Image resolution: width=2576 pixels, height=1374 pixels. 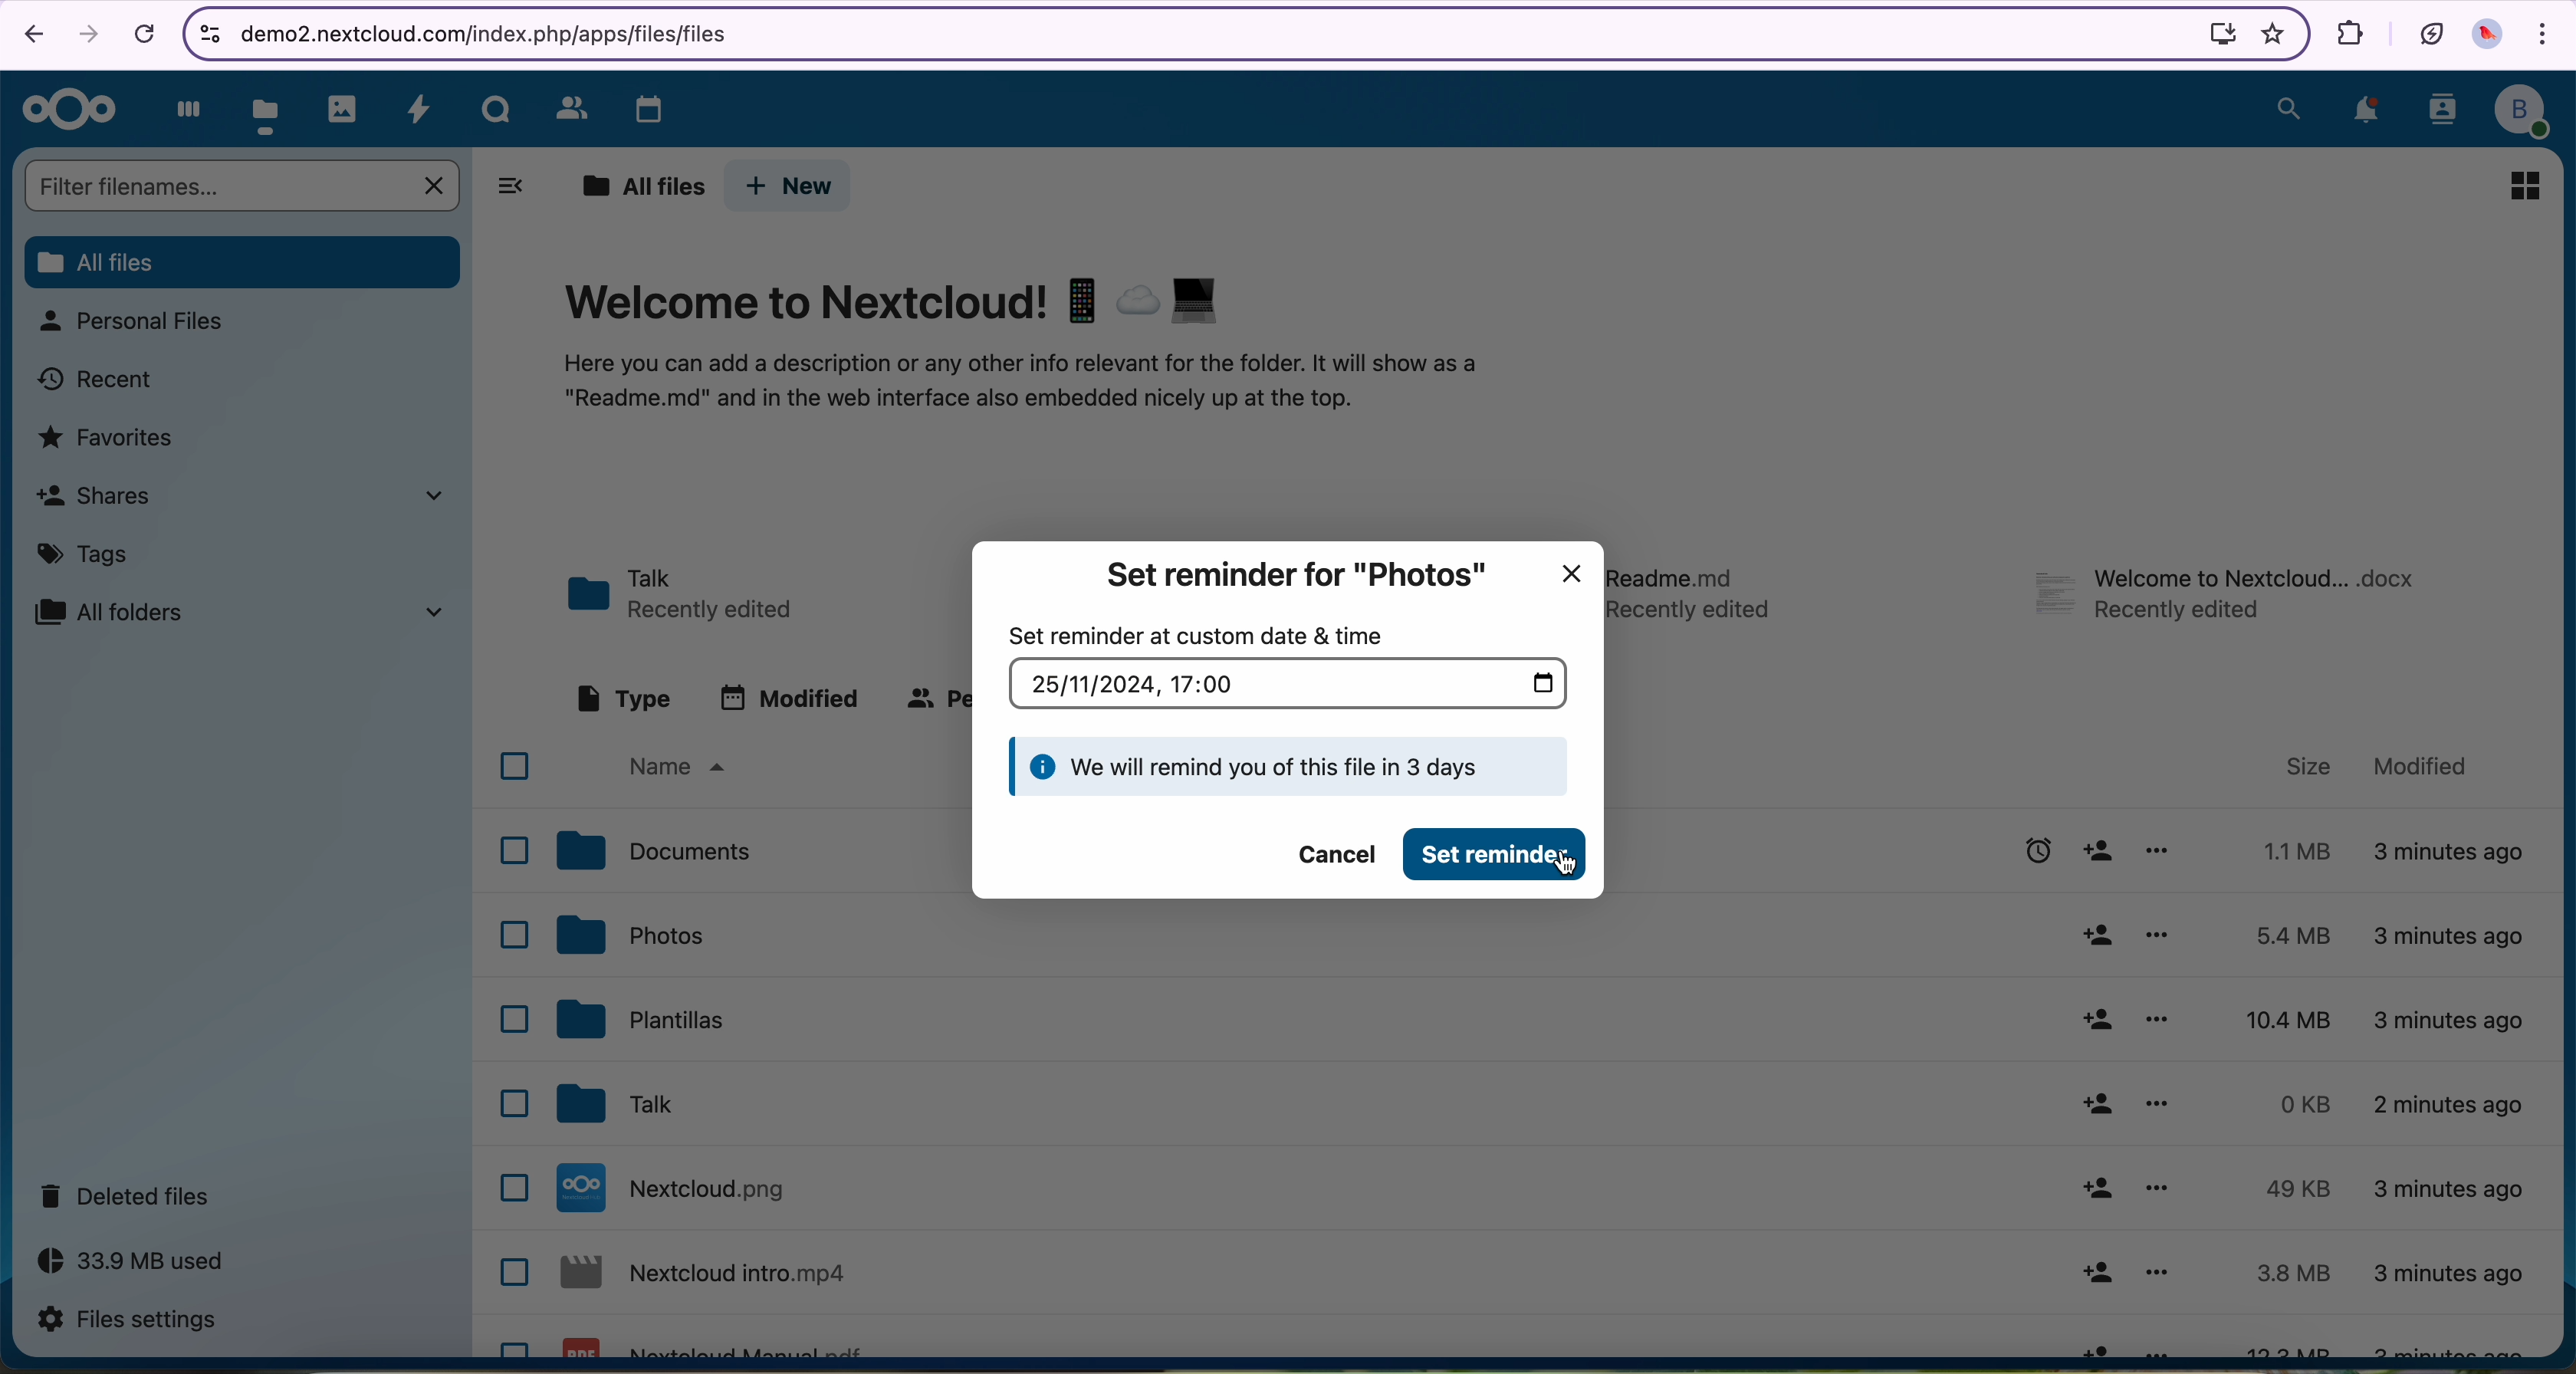 What do you see at coordinates (251, 500) in the screenshot?
I see `shares` at bounding box center [251, 500].